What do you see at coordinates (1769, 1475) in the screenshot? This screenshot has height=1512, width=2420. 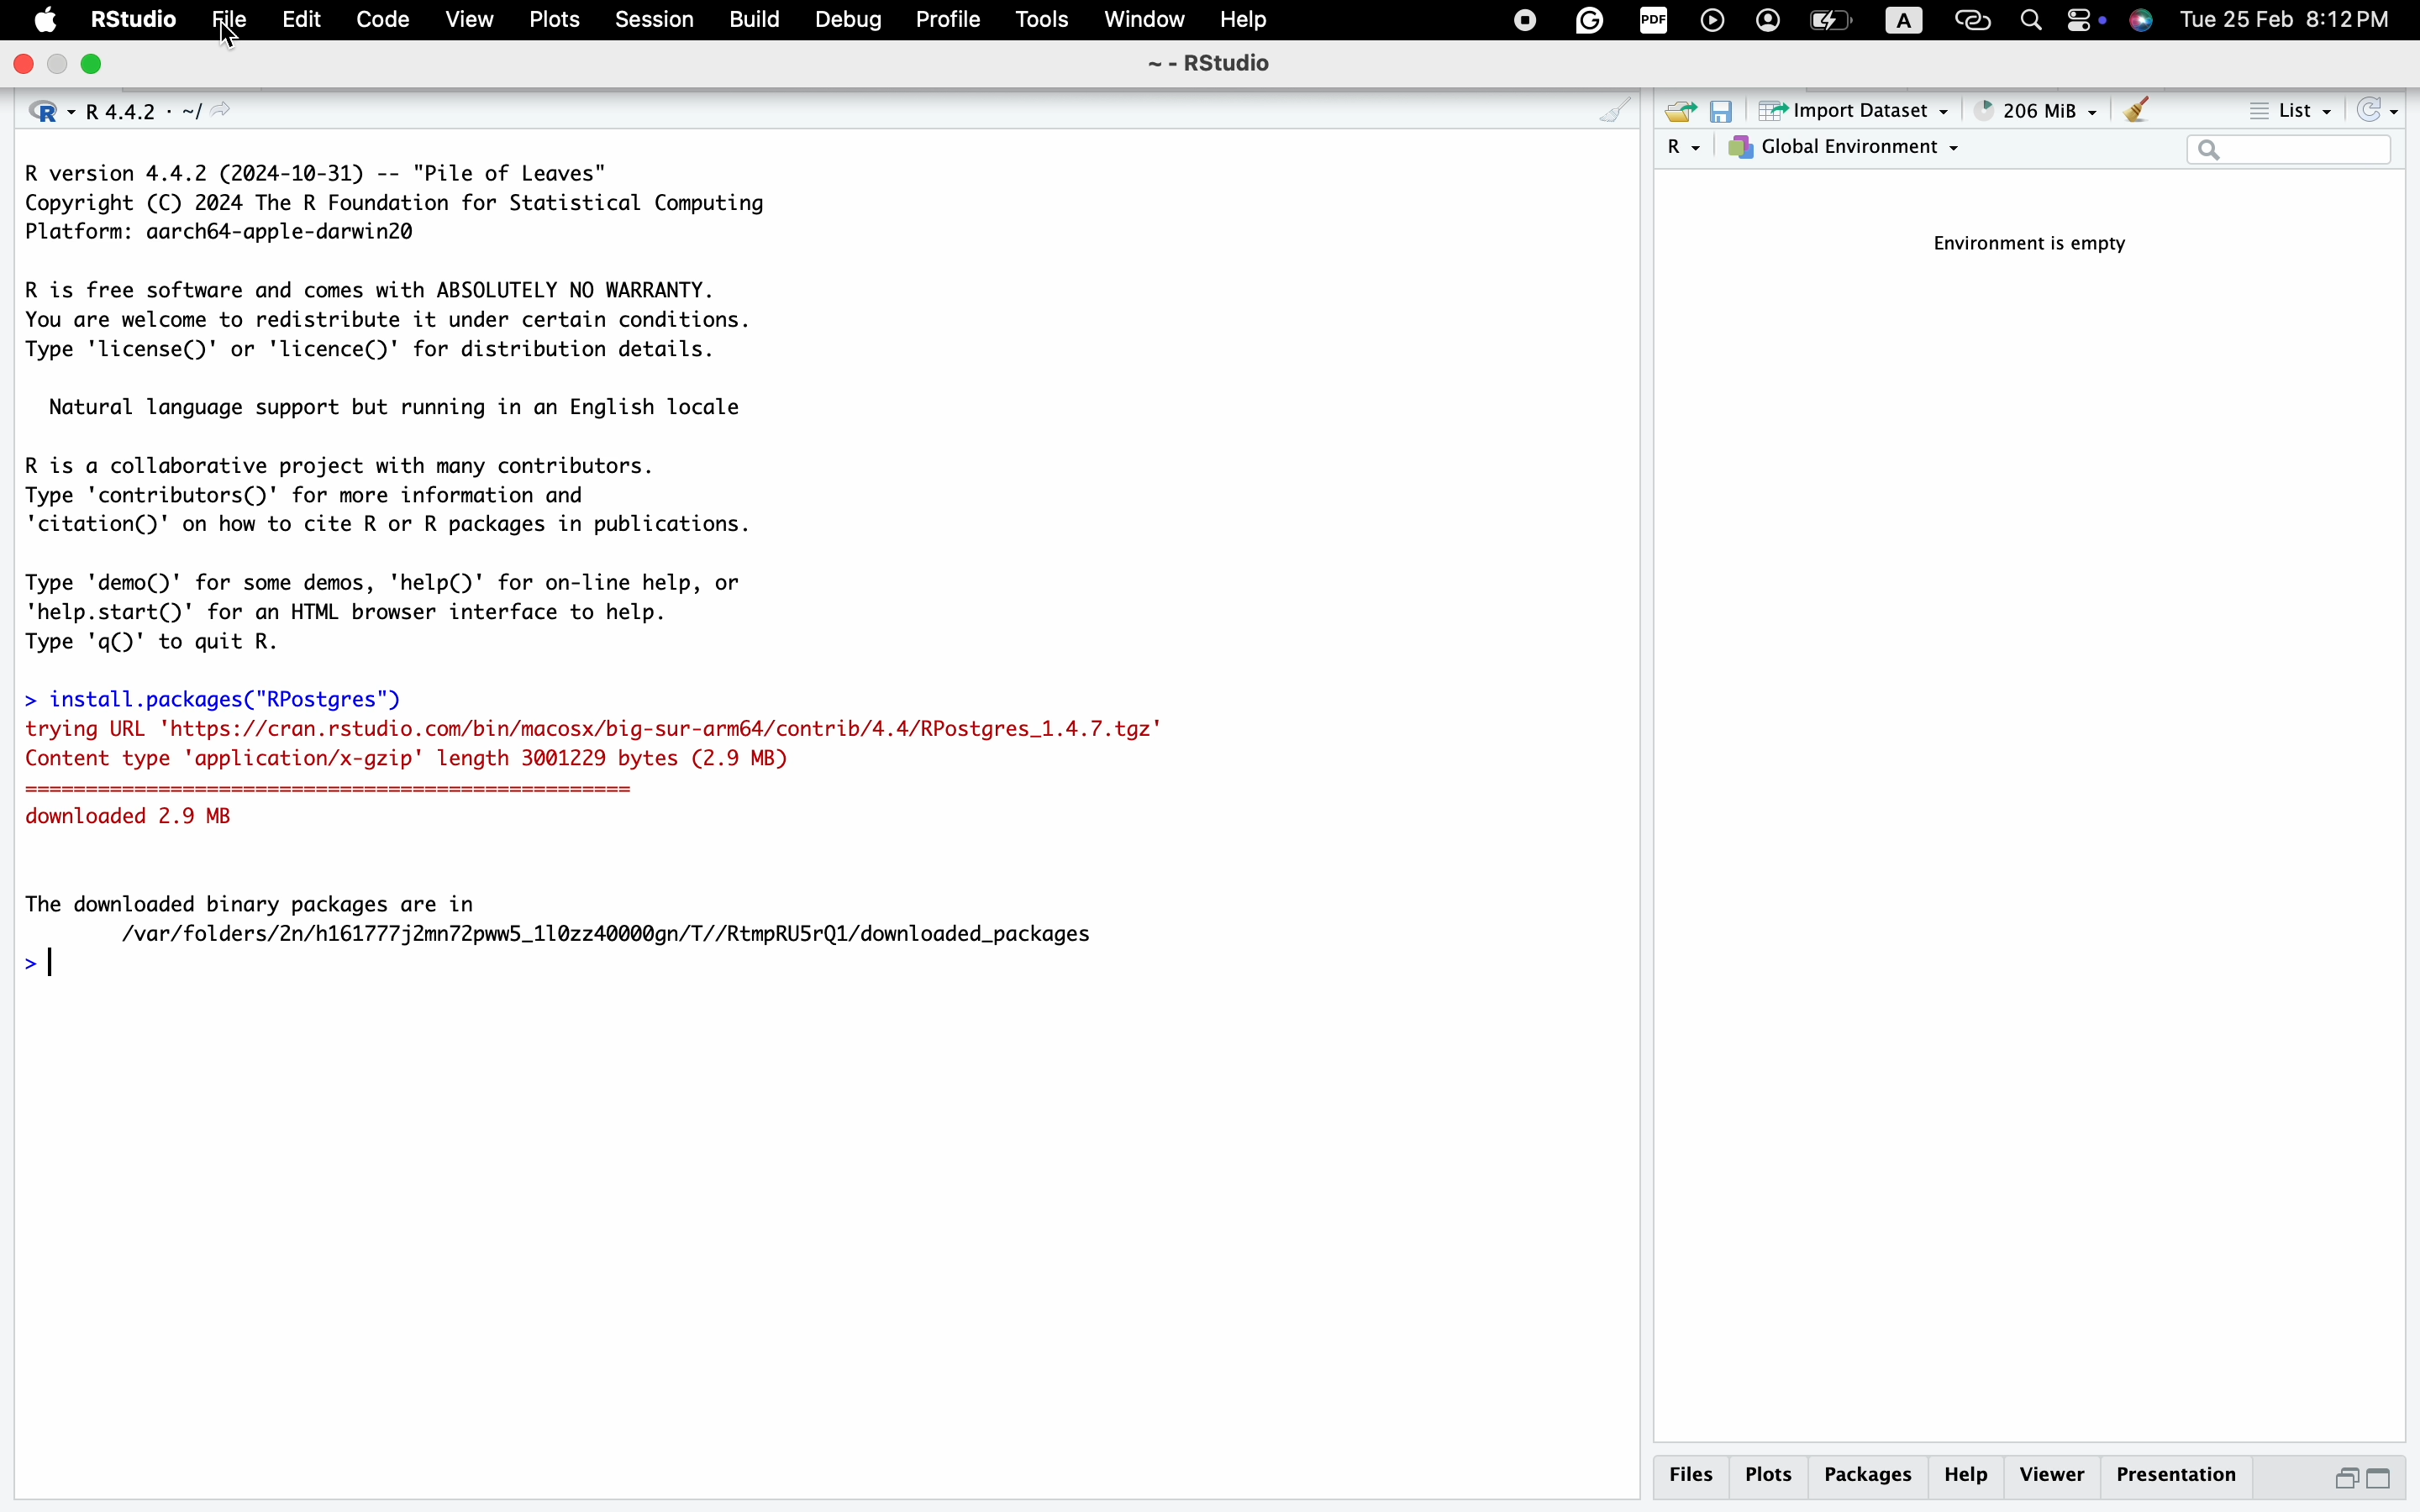 I see `plots` at bounding box center [1769, 1475].